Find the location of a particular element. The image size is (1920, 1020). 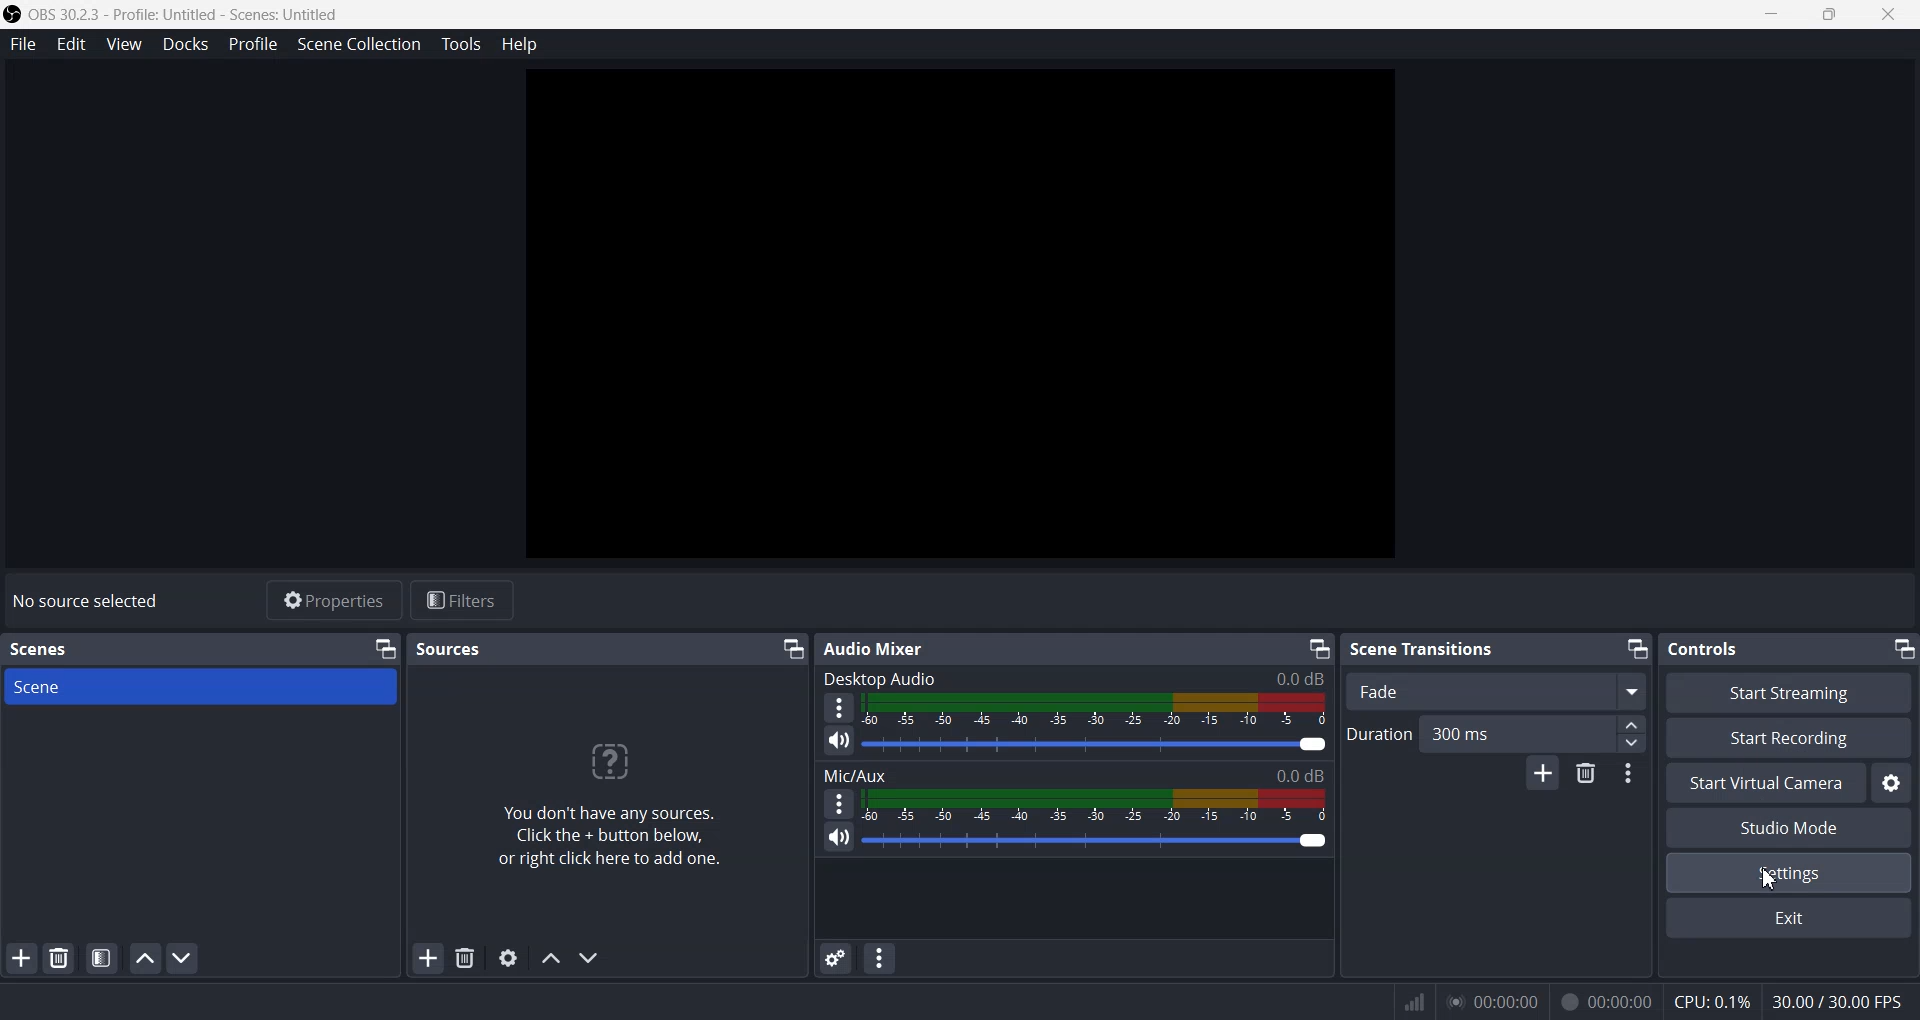

Minimize is located at coordinates (1316, 648).